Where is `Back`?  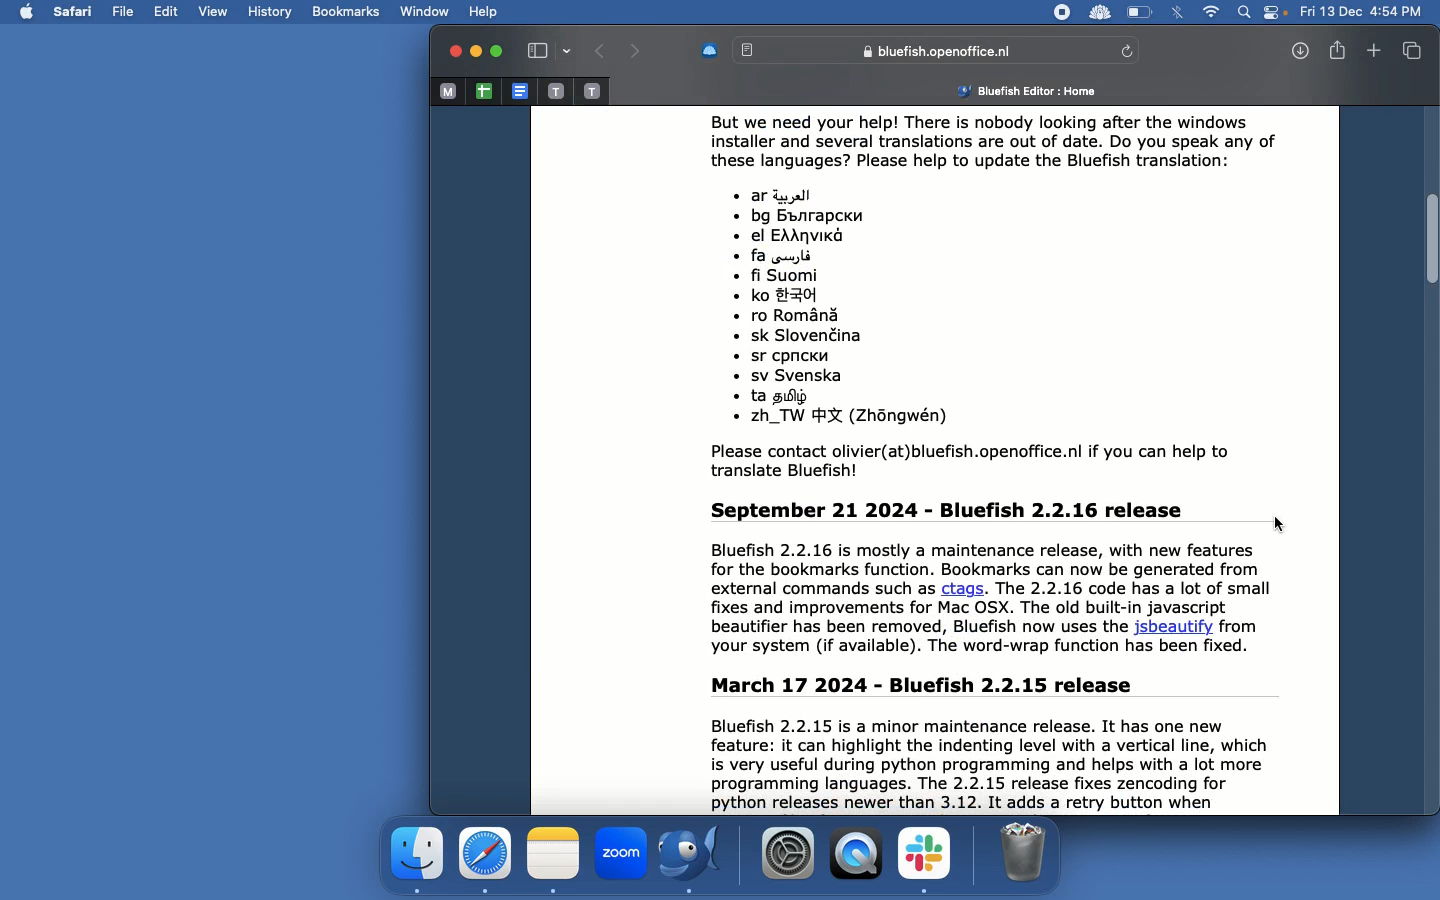
Back is located at coordinates (603, 52).